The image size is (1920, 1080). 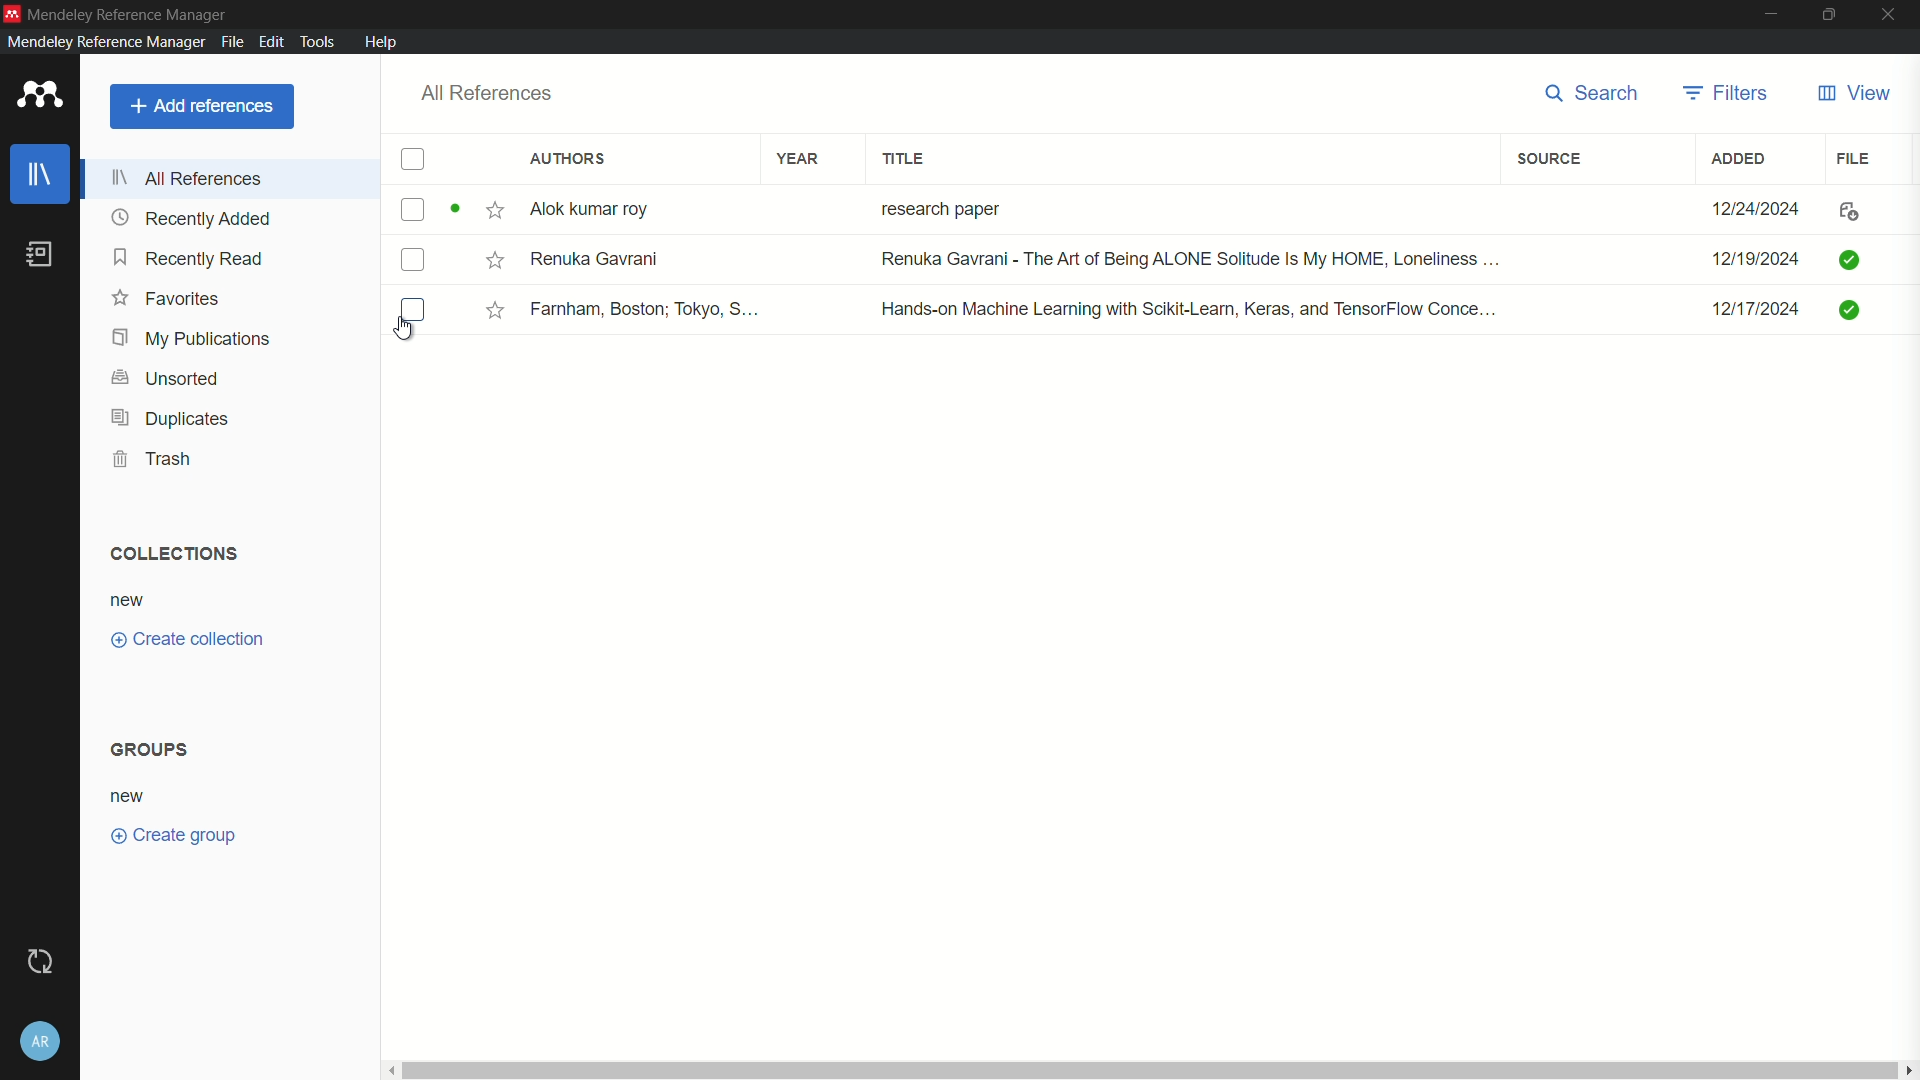 What do you see at coordinates (164, 299) in the screenshot?
I see `favorites` at bounding box center [164, 299].